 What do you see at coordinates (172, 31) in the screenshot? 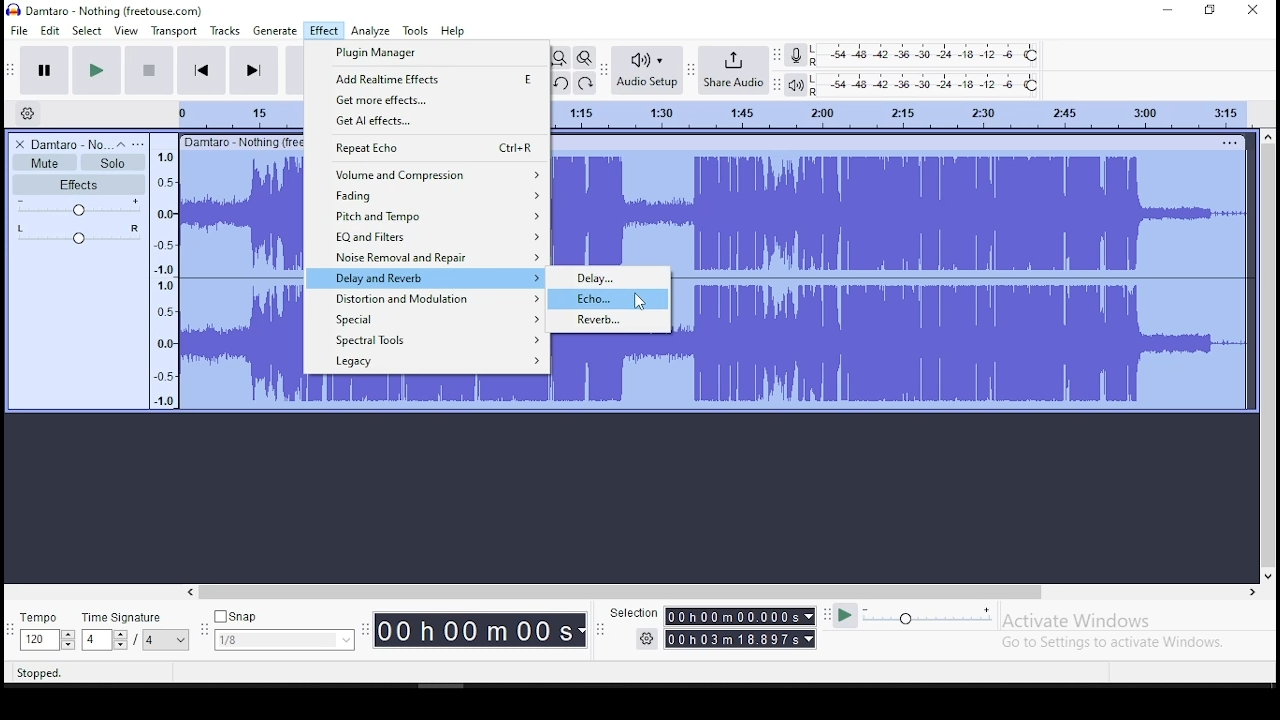
I see `transport` at bounding box center [172, 31].